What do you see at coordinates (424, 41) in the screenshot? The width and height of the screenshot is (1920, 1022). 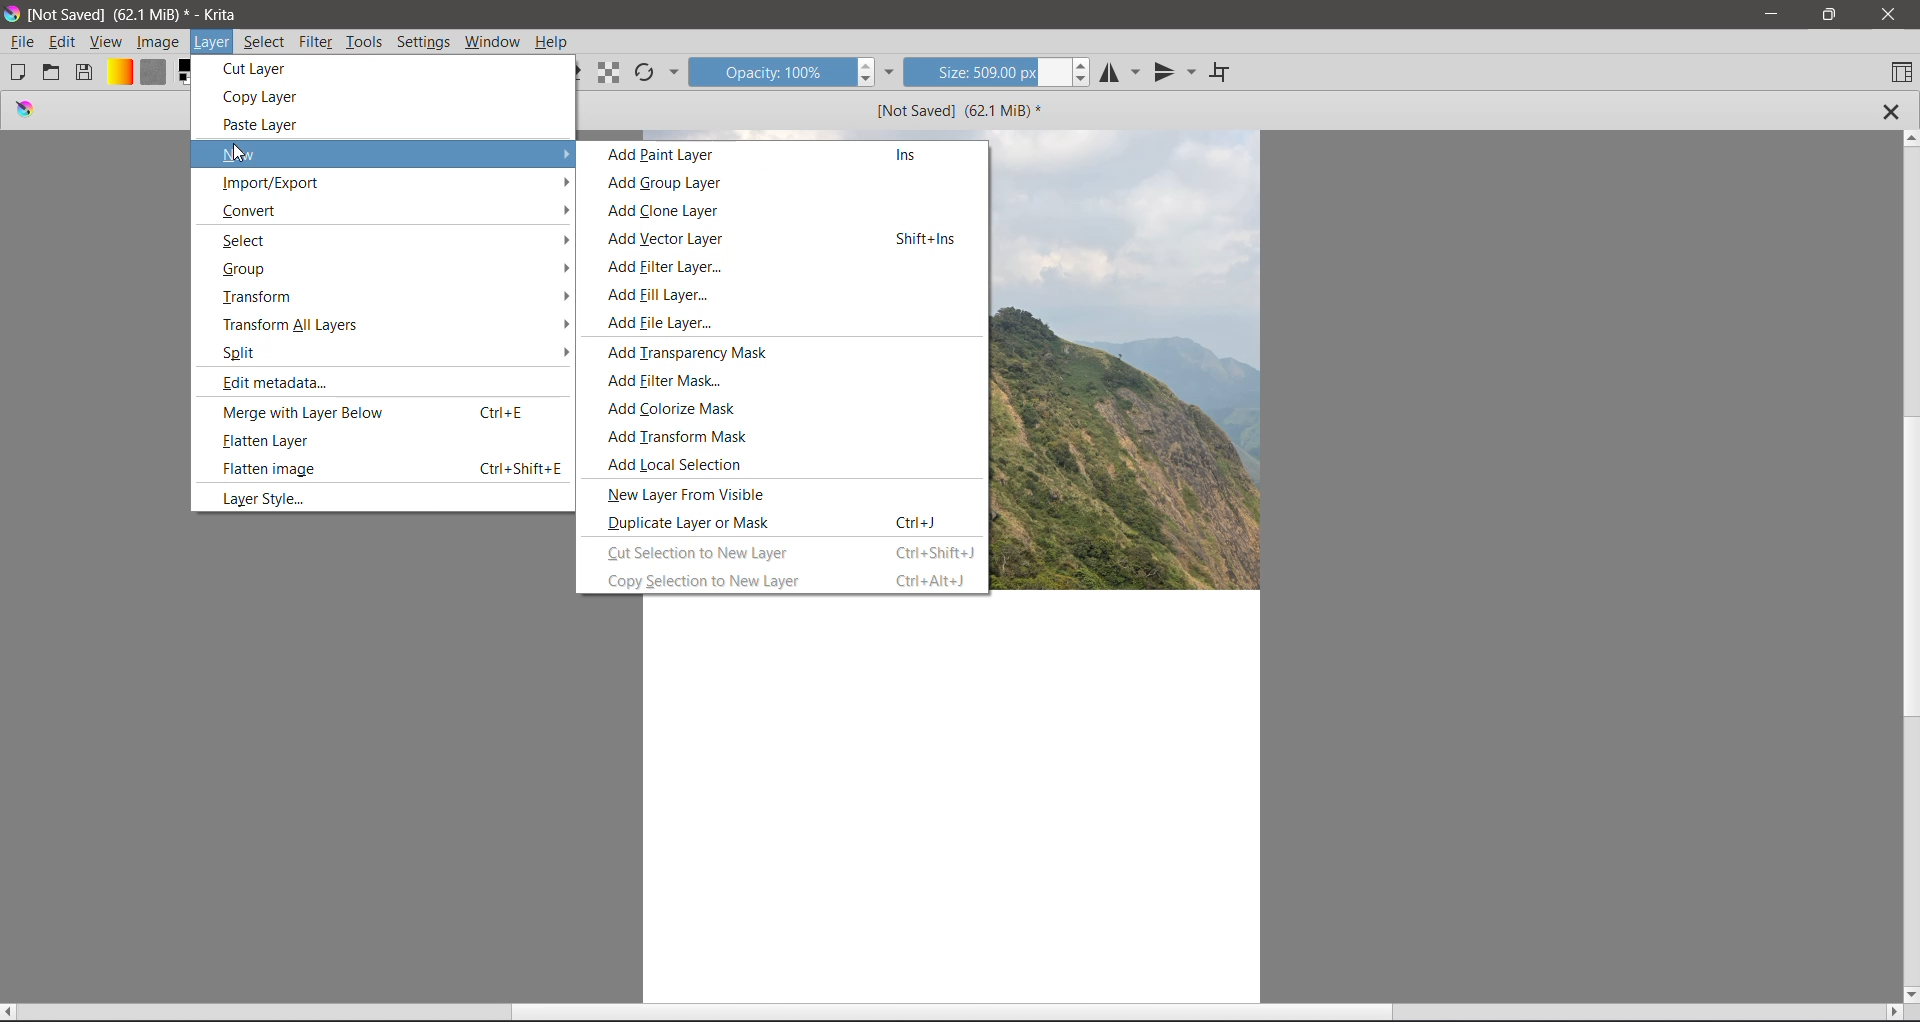 I see `Settings` at bounding box center [424, 41].